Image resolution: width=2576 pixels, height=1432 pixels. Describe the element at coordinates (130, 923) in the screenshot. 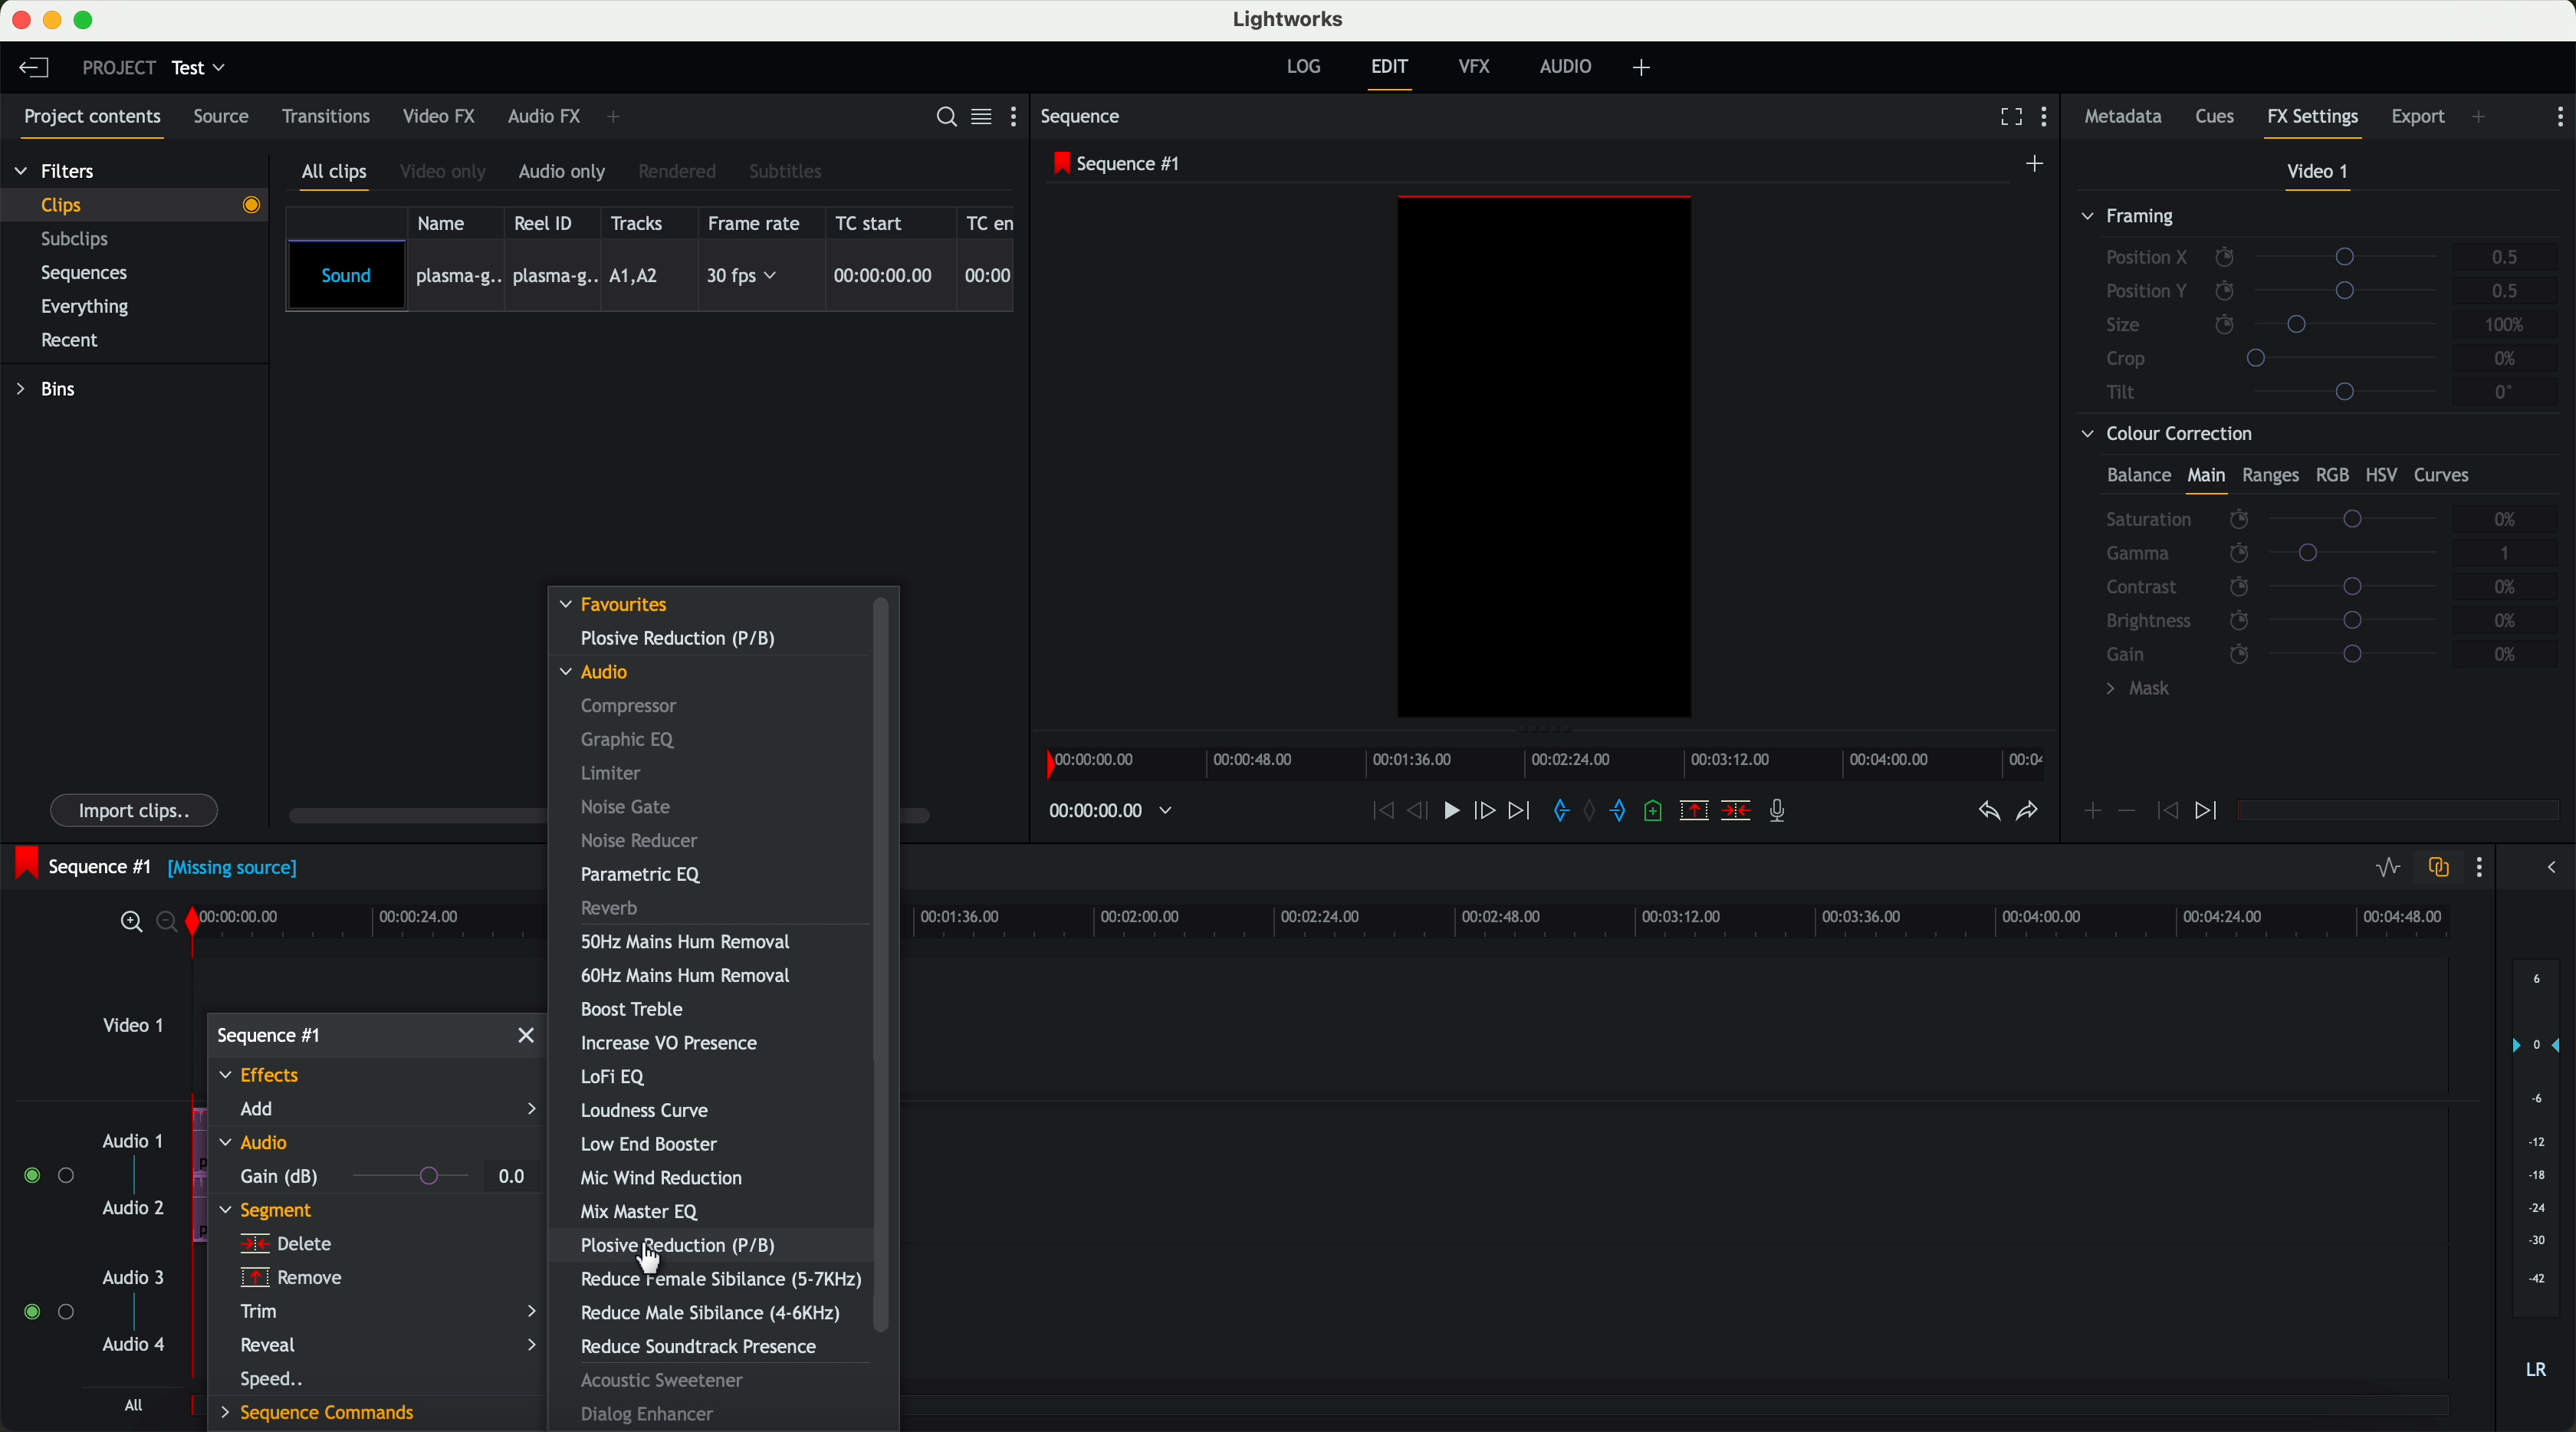

I see `zoom in` at that location.